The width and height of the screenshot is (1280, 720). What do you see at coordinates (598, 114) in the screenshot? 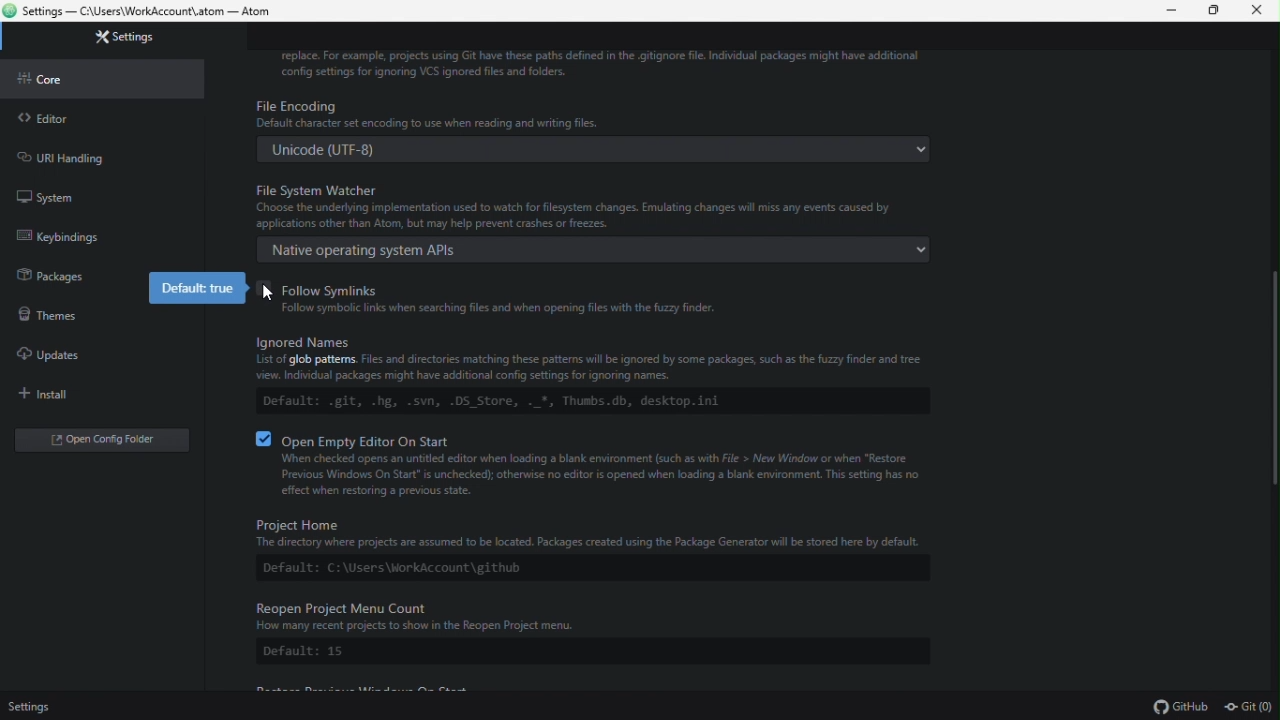
I see `File encoding` at bounding box center [598, 114].